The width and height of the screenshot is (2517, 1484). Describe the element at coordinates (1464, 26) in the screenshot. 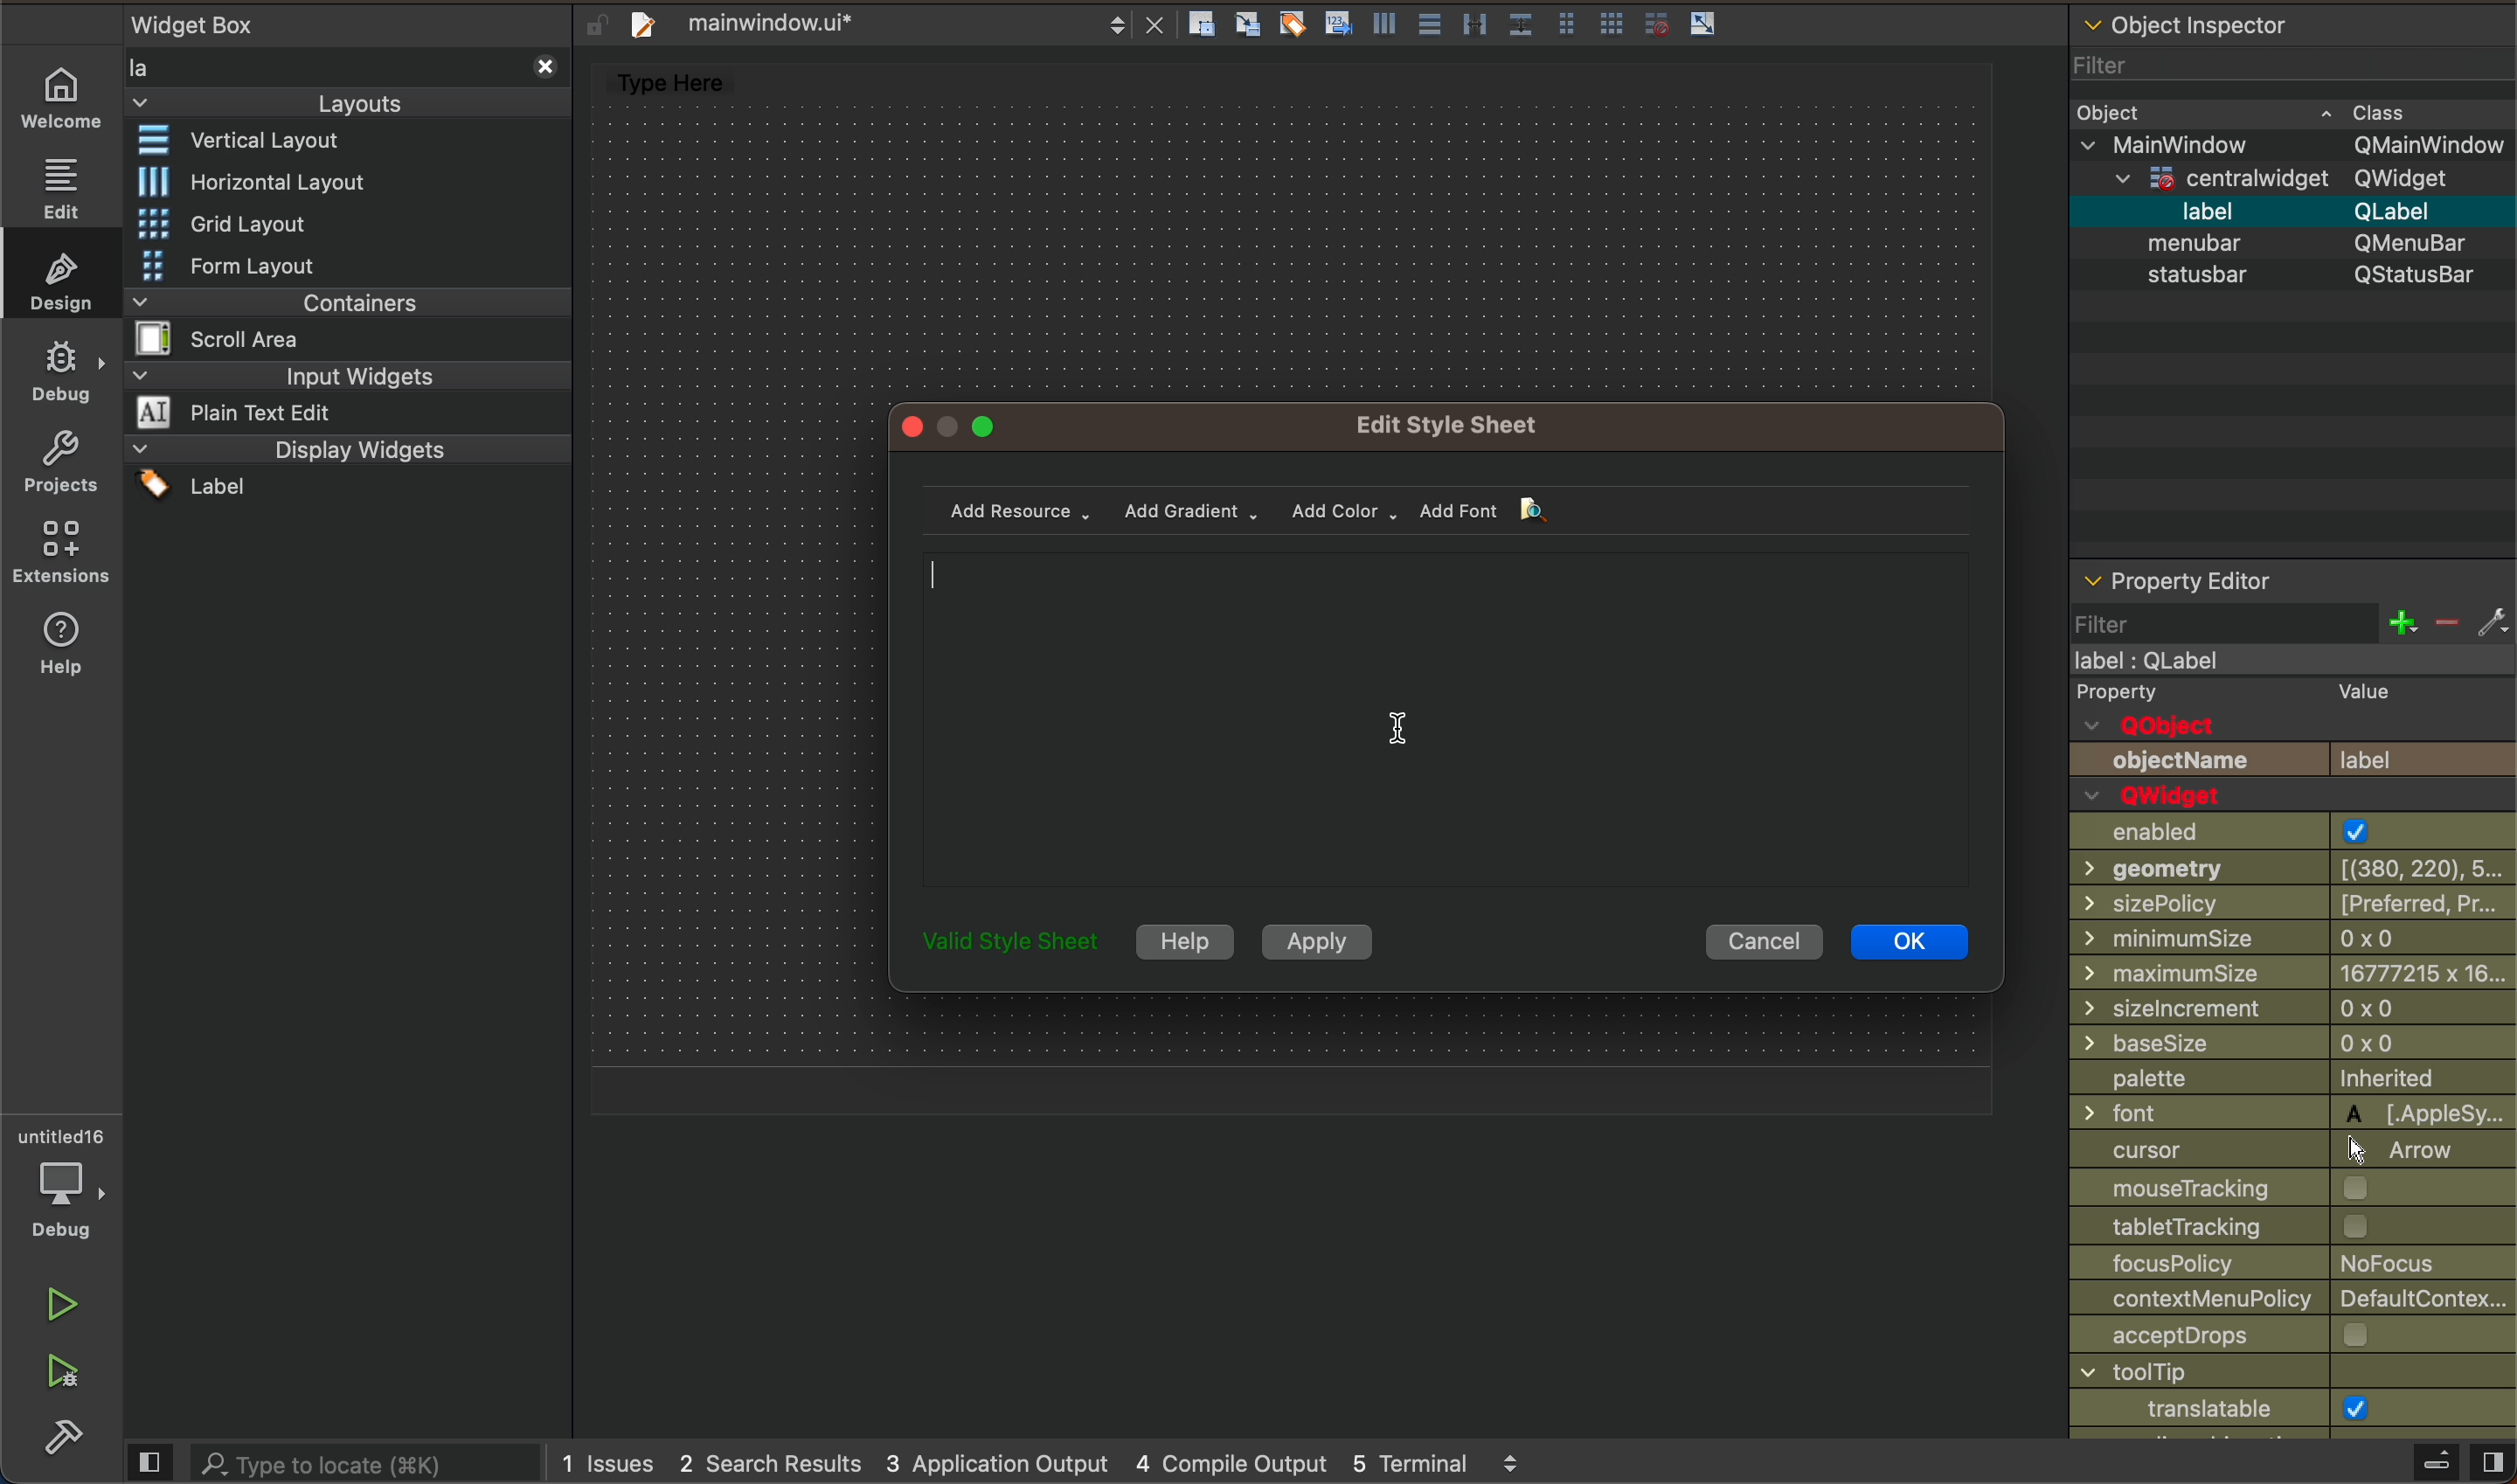

I see `files` at that location.